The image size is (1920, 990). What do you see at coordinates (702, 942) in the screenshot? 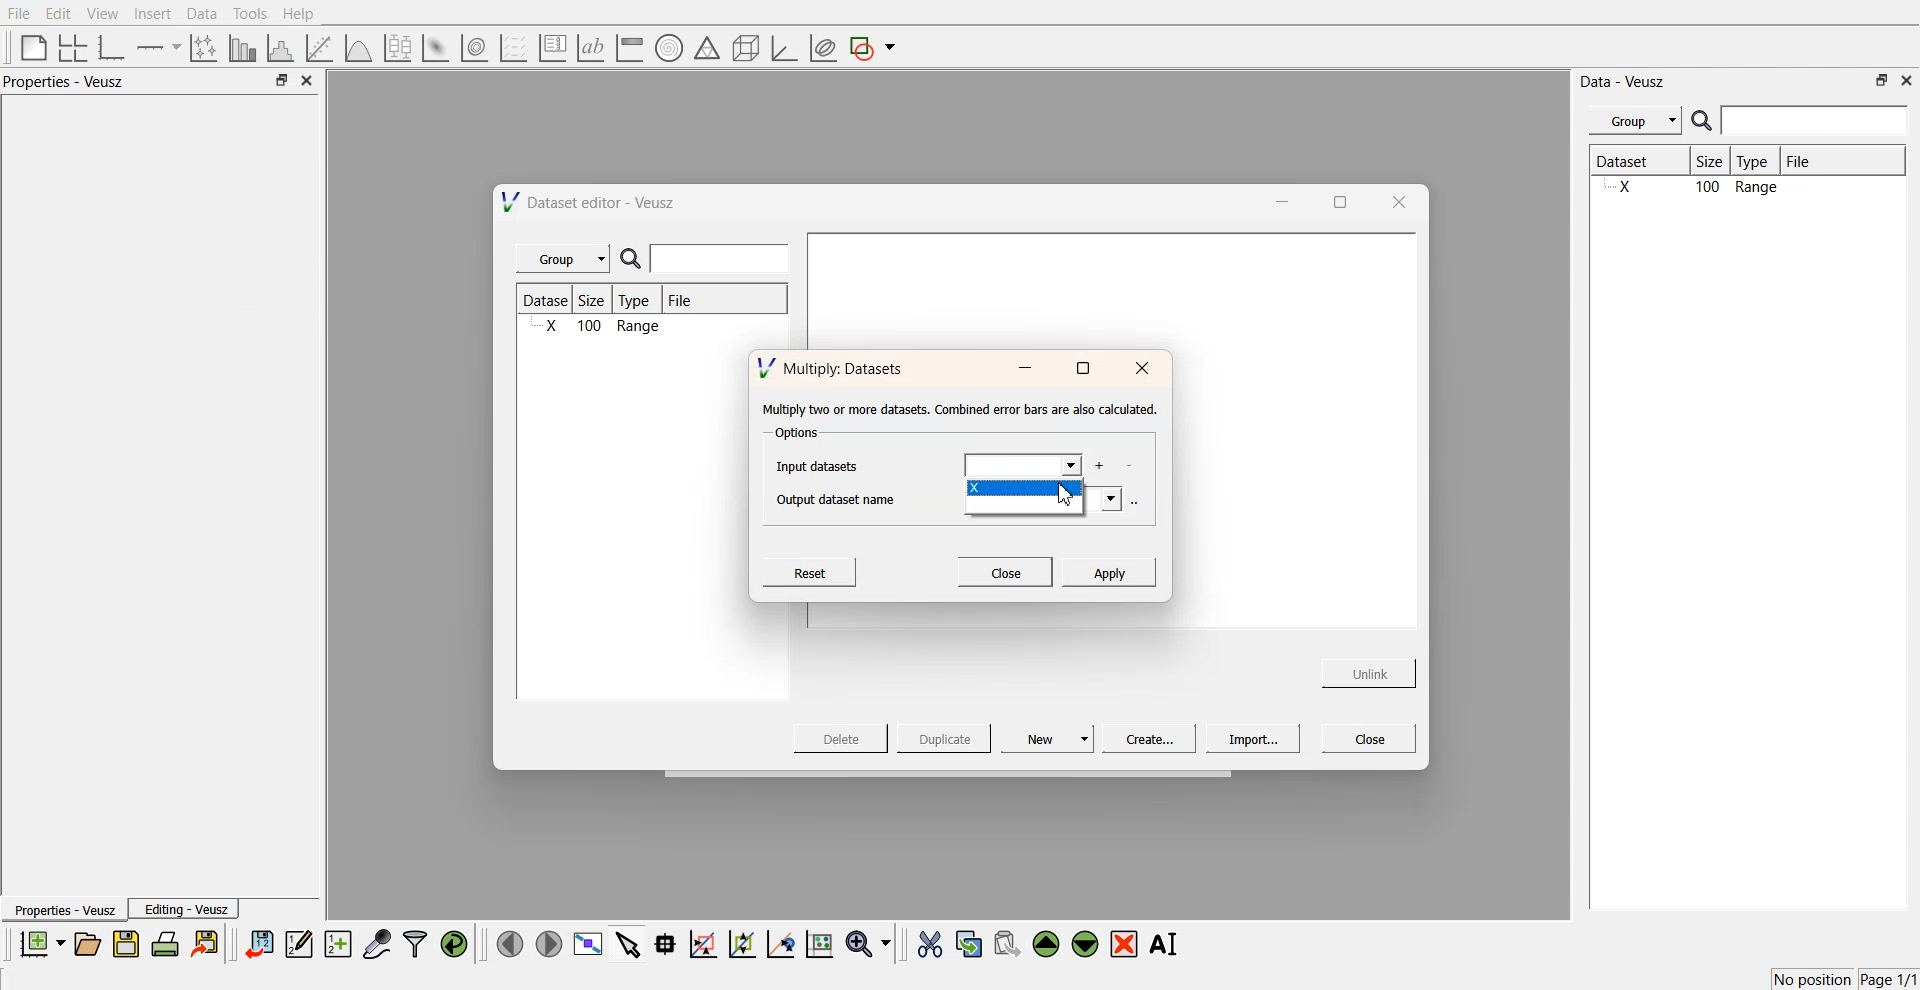
I see `draw a rectangle on zoom graph axes` at bounding box center [702, 942].